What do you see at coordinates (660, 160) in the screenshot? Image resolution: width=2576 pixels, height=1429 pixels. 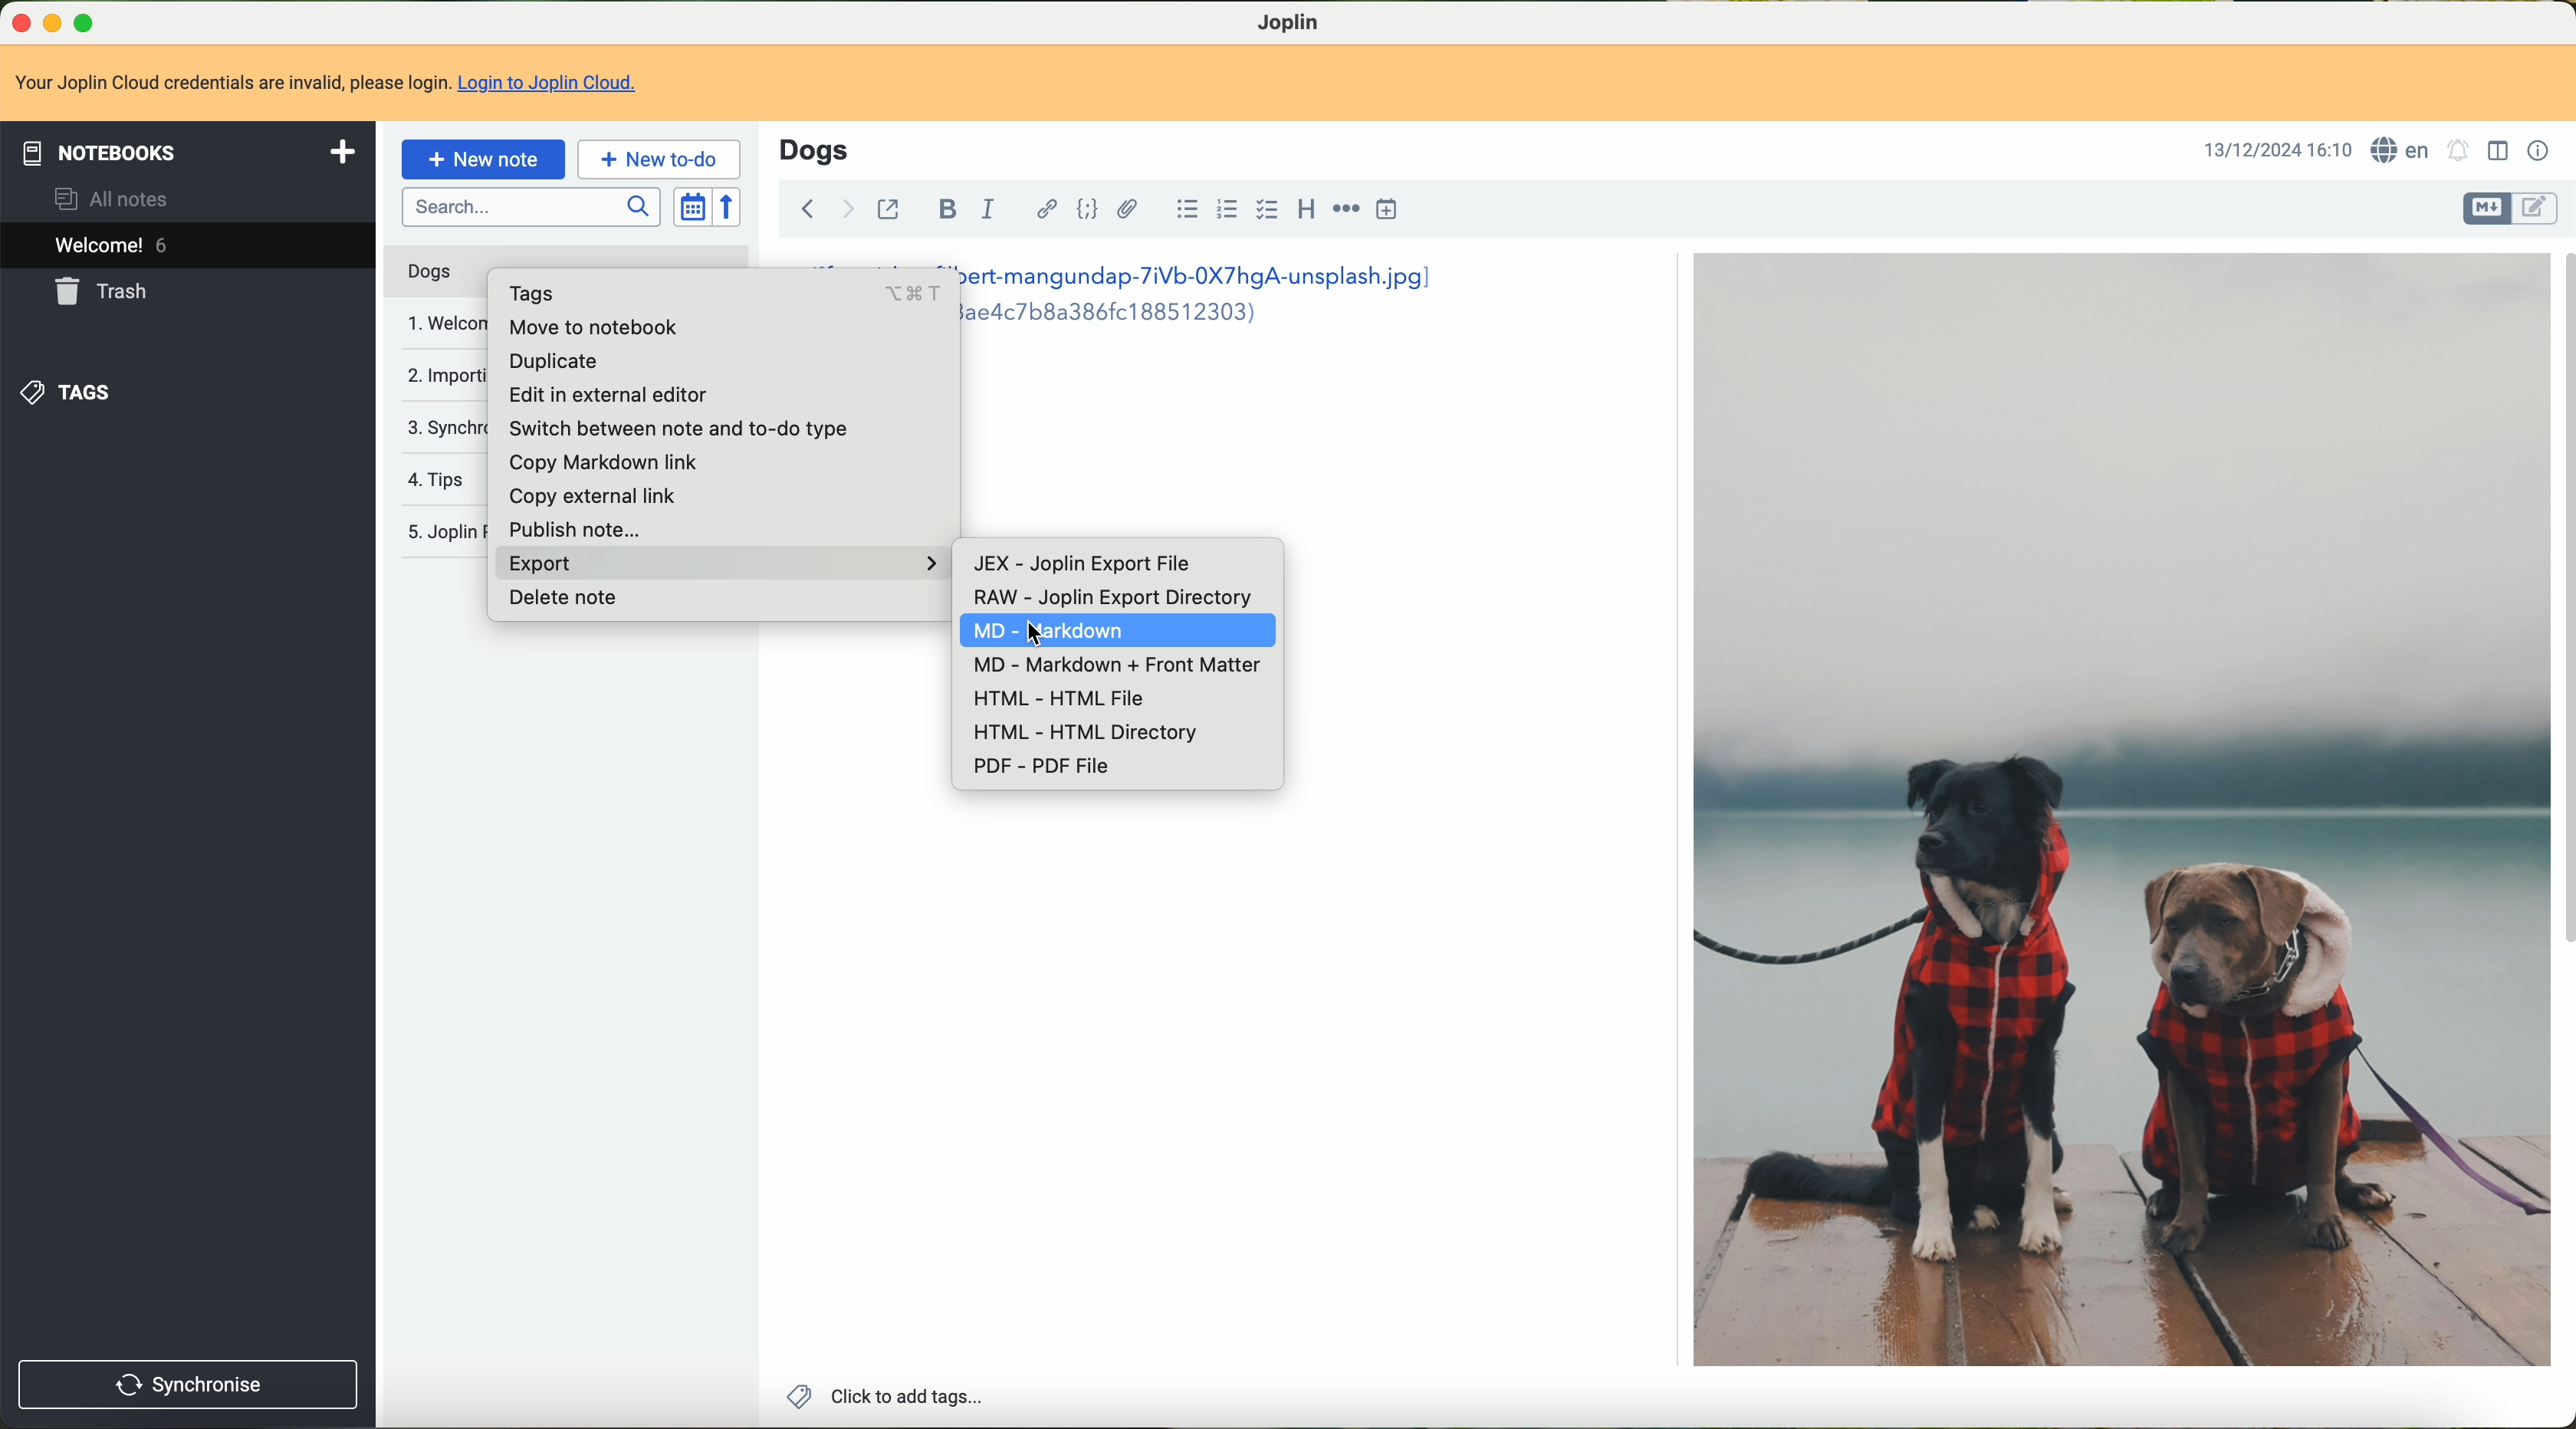 I see `new to-do` at bounding box center [660, 160].